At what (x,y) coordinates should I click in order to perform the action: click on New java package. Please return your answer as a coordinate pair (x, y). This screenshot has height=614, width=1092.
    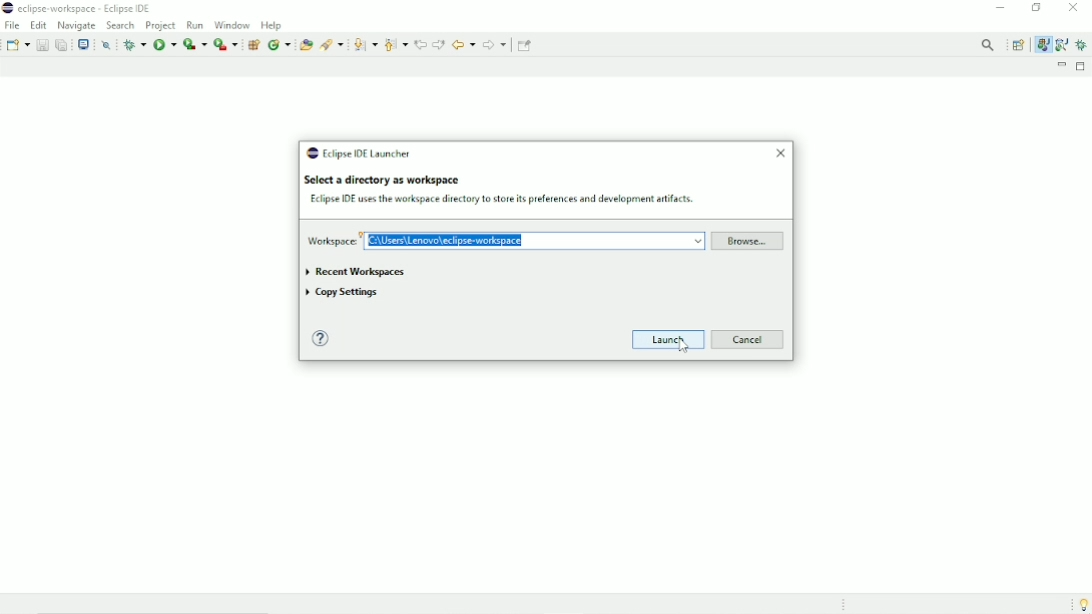
    Looking at the image, I should click on (255, 44).